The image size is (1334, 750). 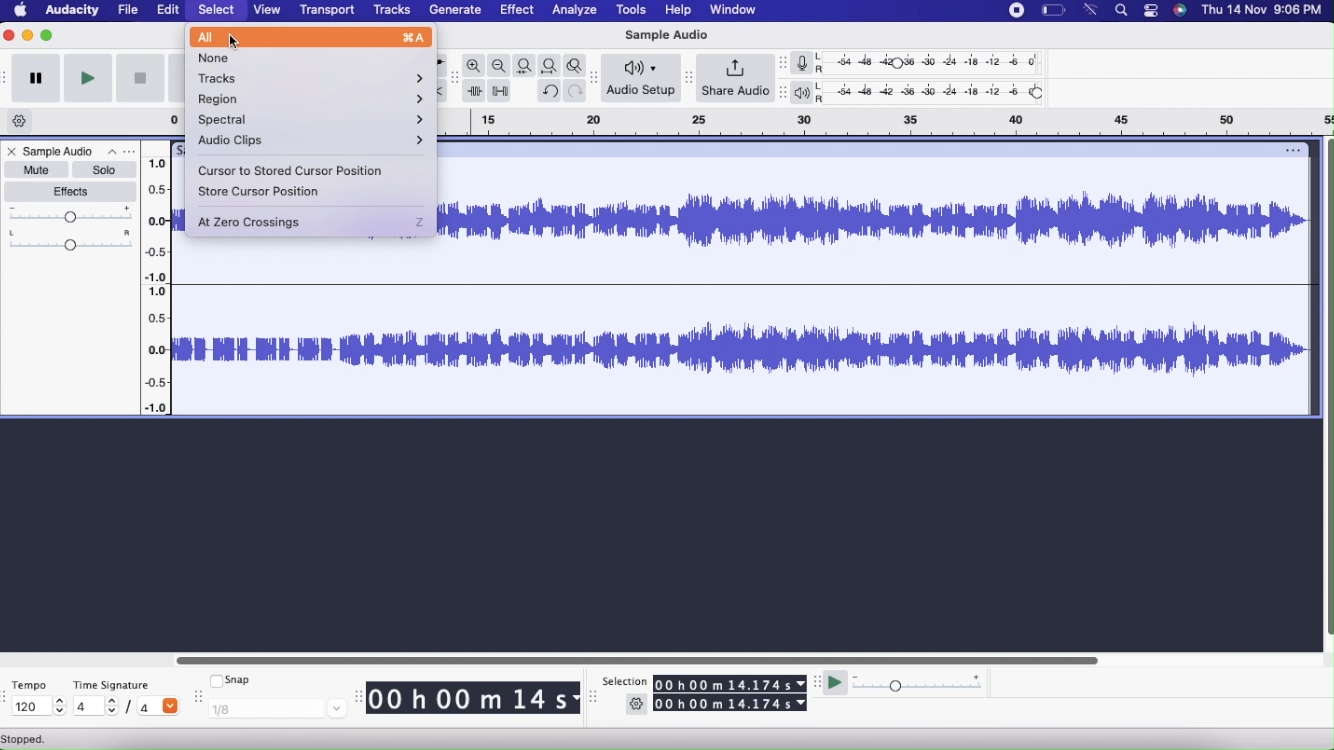 What do you see at coordinates (326, 11) in the screenshot?
I see `Transport` at bounding box center [326, 11].